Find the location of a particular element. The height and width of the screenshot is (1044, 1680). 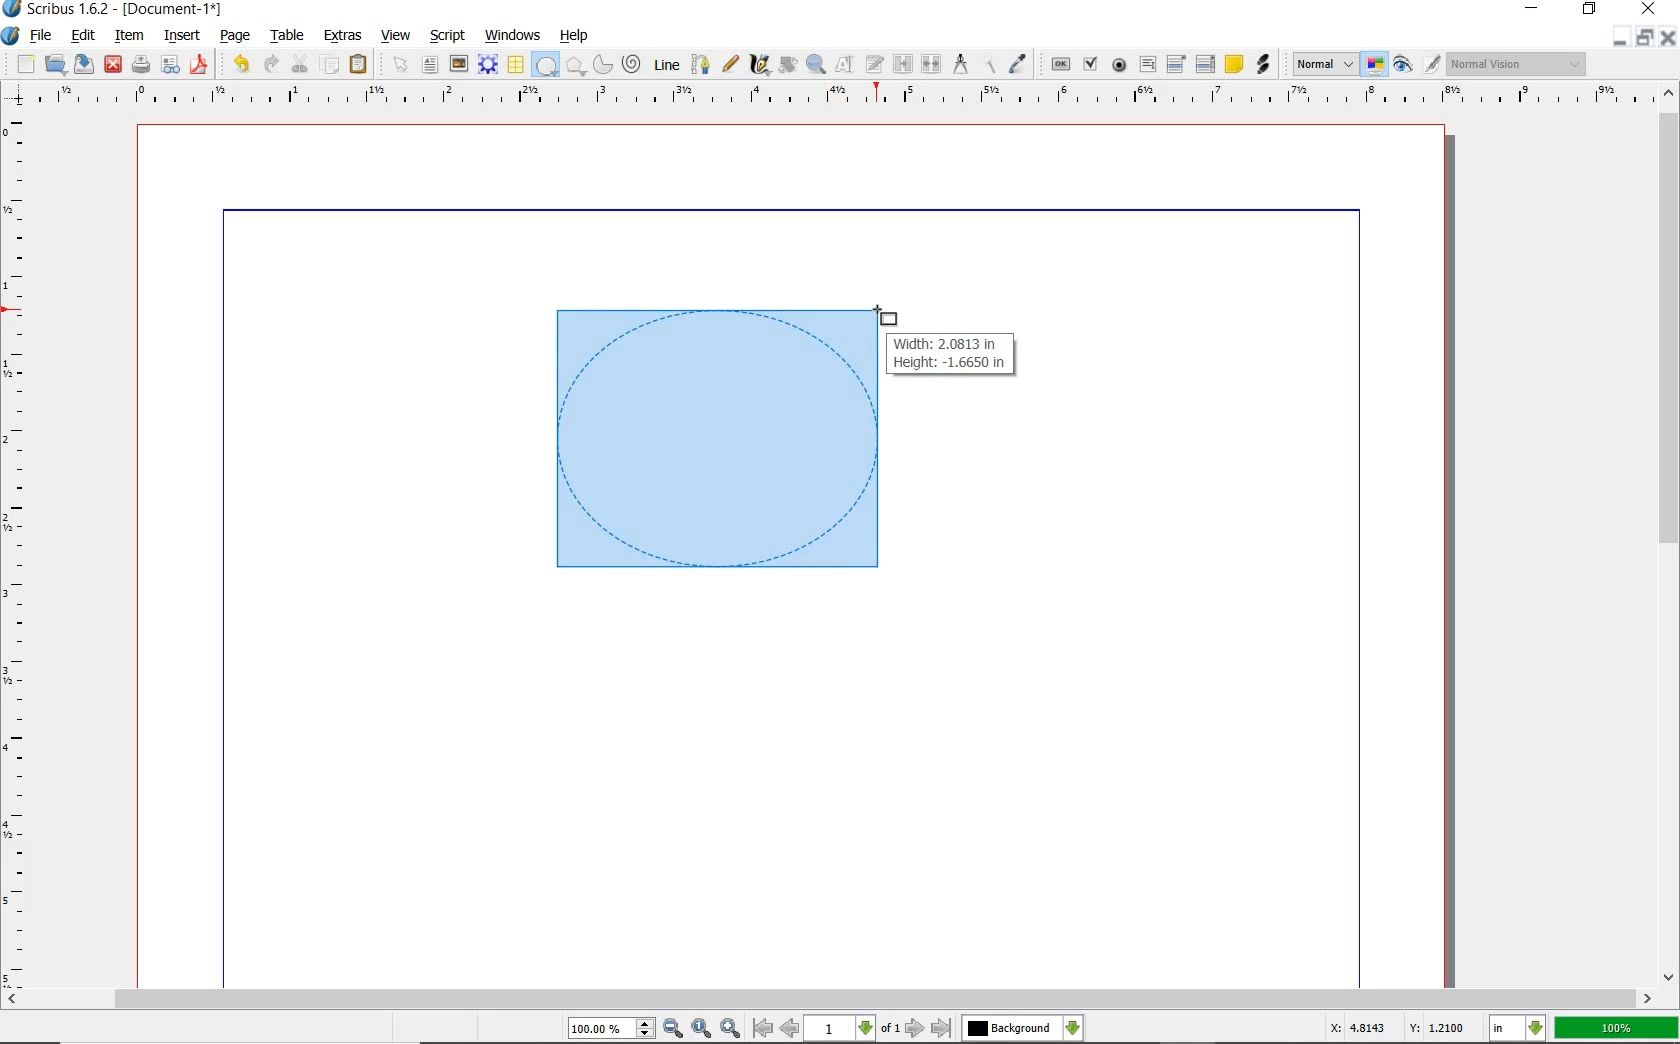

ROTATE ITEM is located at coordinates (786, 63).